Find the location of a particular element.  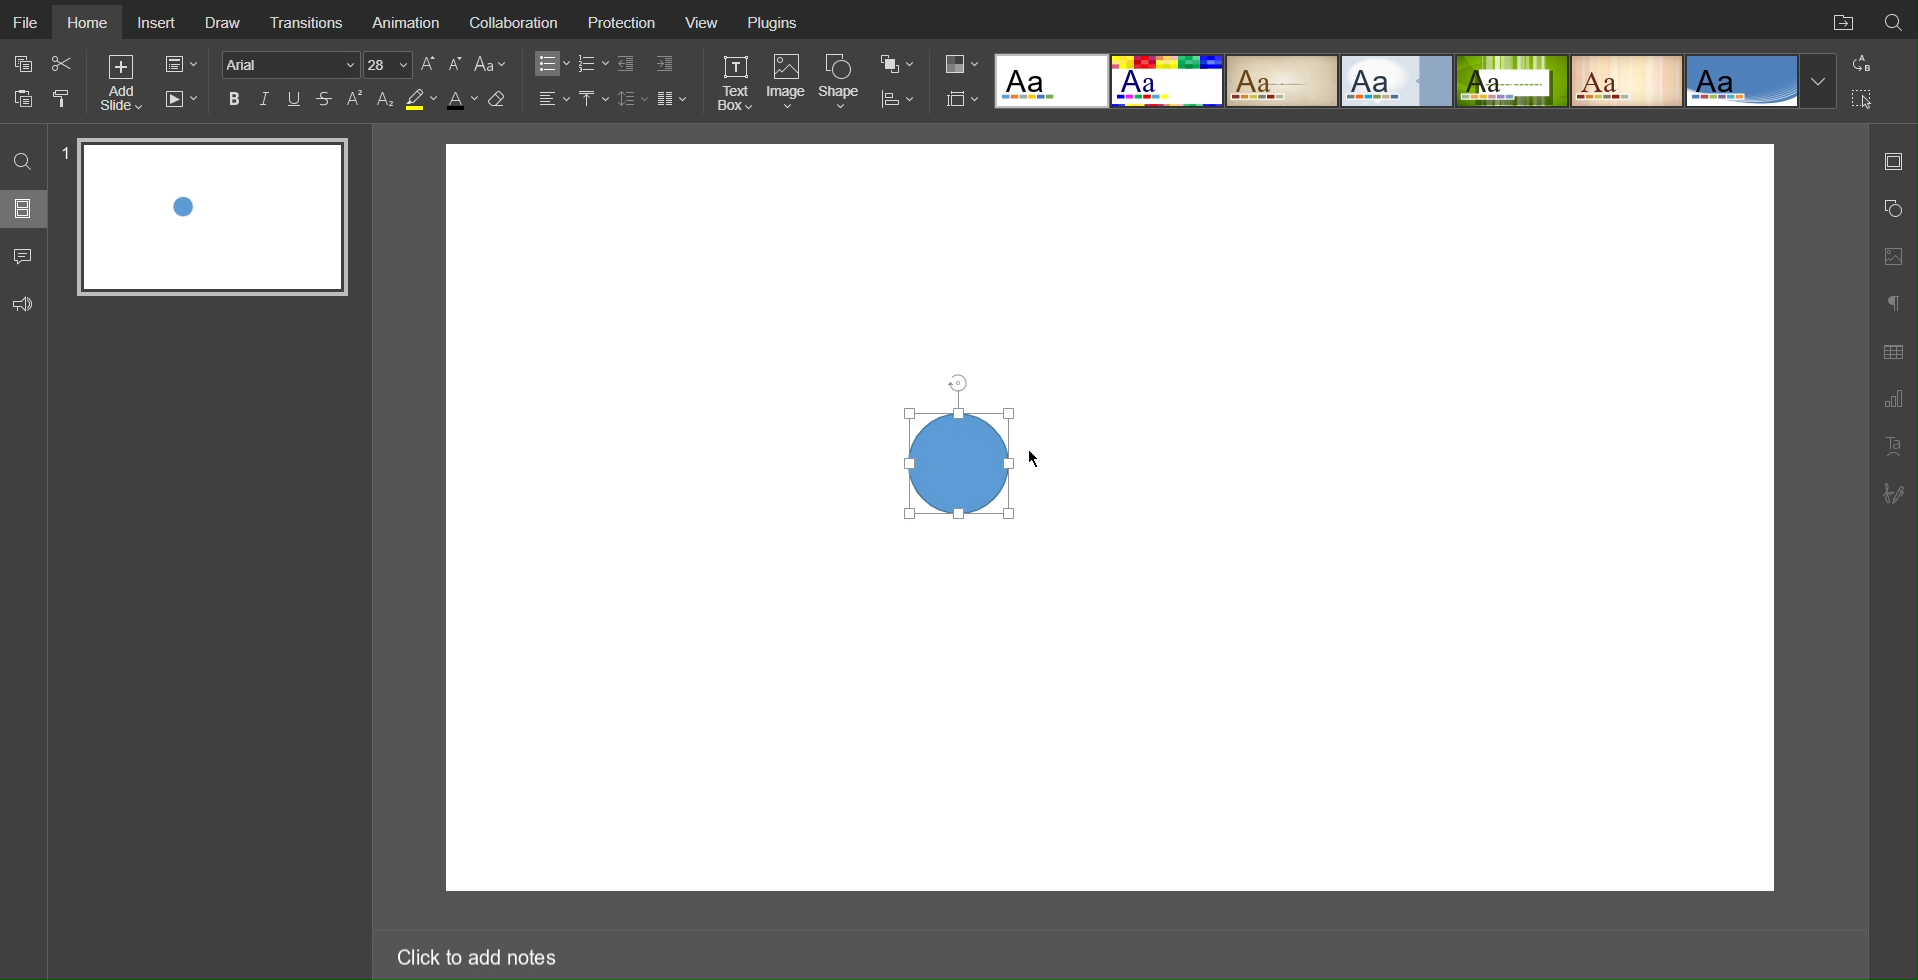

Bullet List is located at coordinates (549, 64).